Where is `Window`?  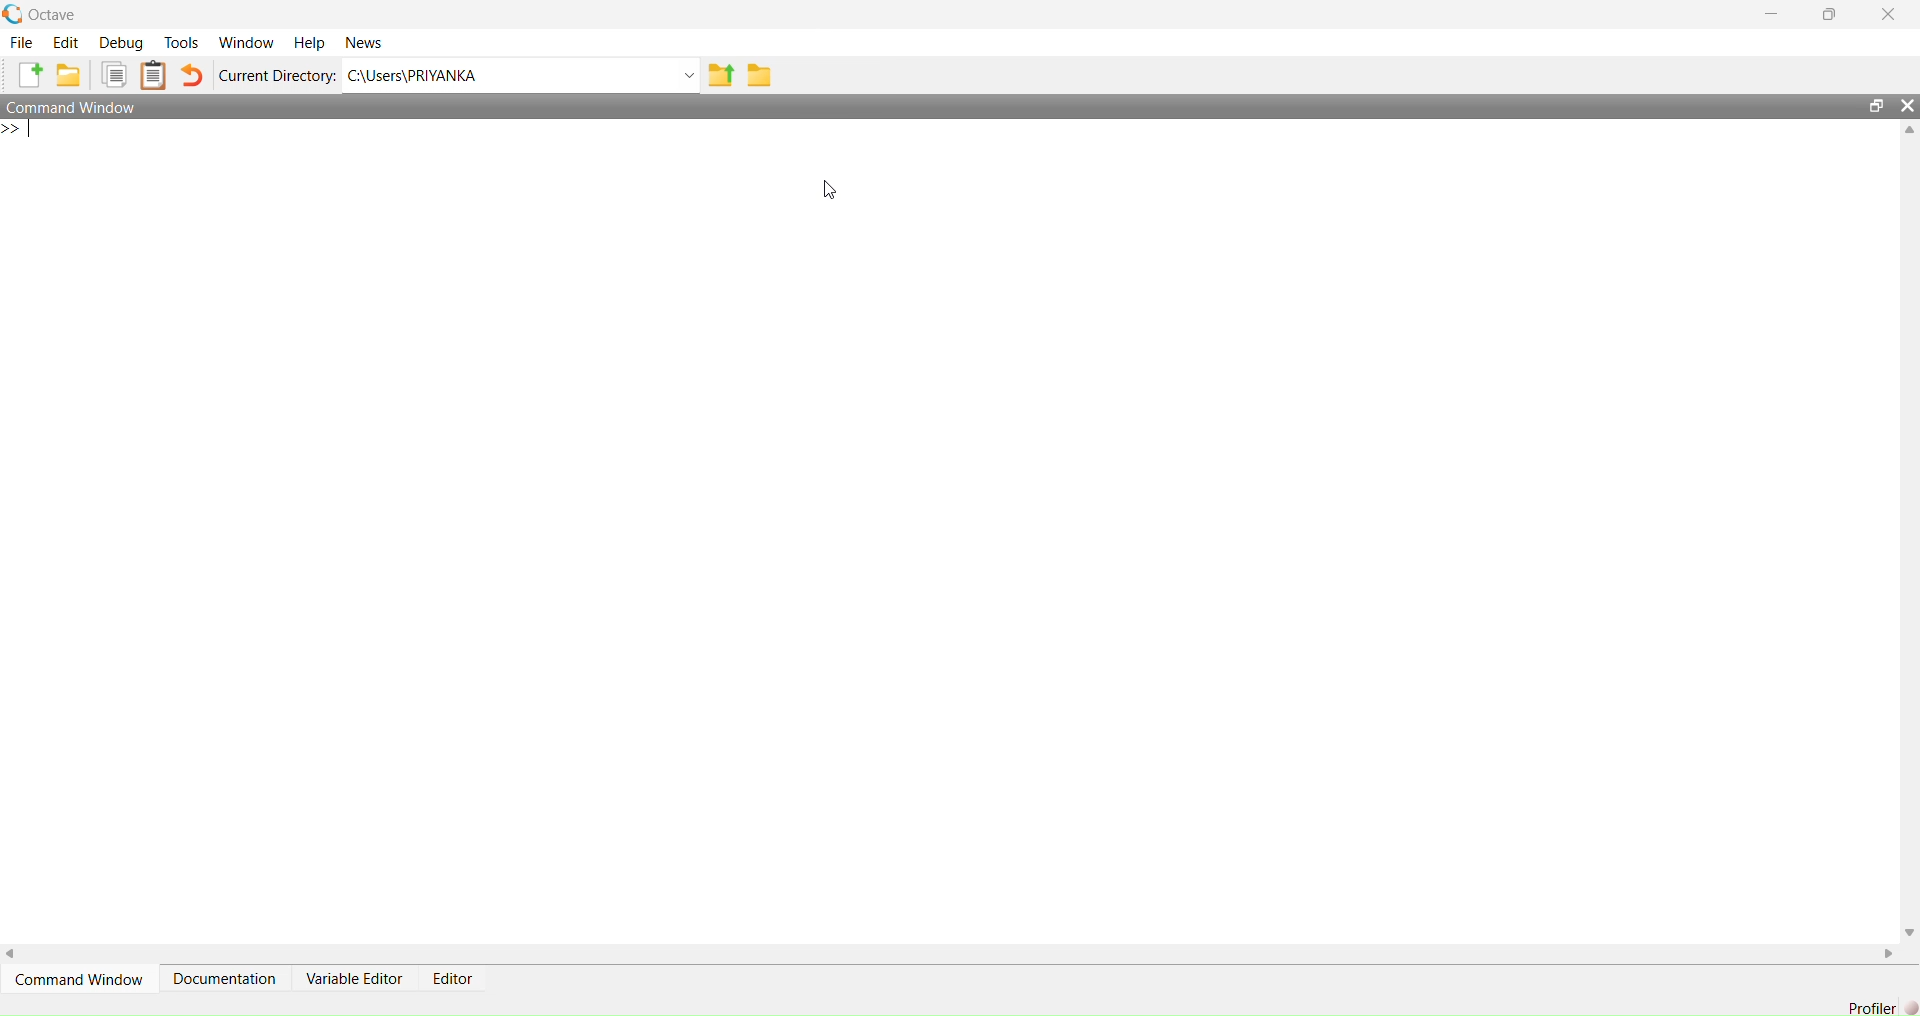 Window is located at coordinates (245, 42).